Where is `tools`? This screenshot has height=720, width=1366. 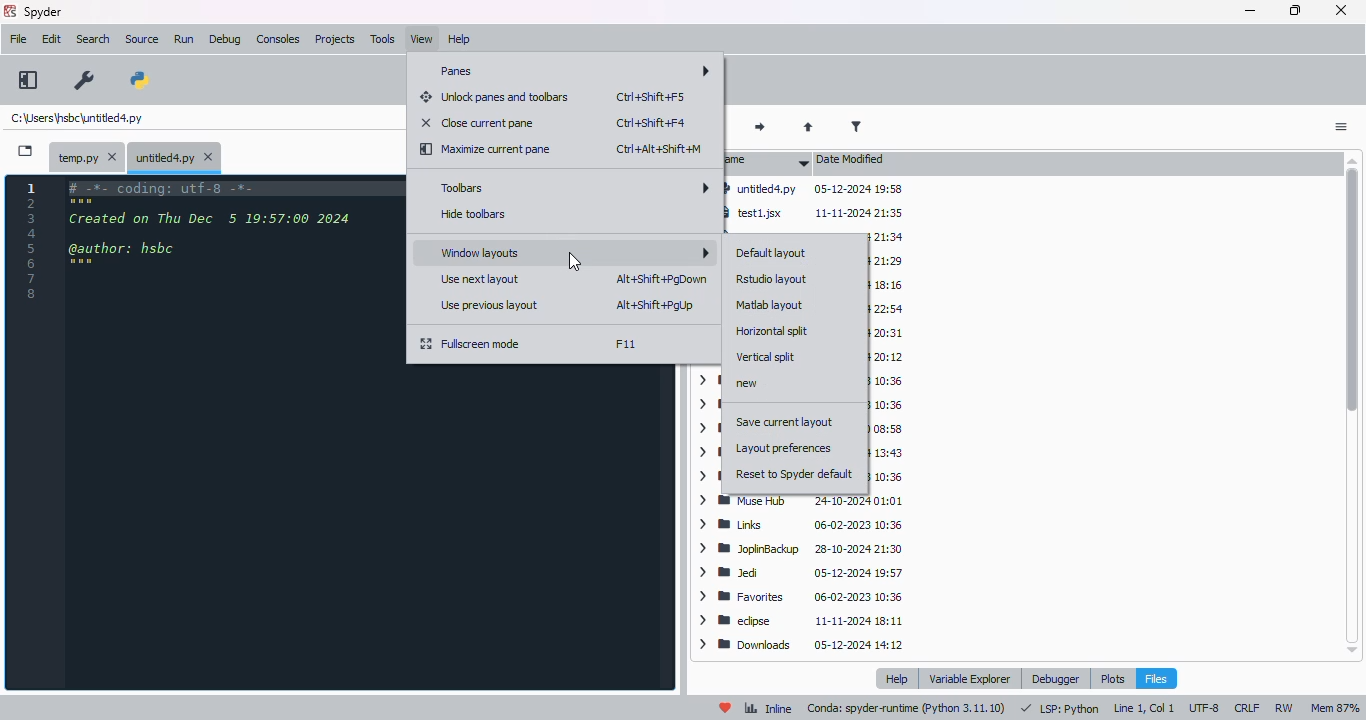
tools is located at coordinates (383, 39).